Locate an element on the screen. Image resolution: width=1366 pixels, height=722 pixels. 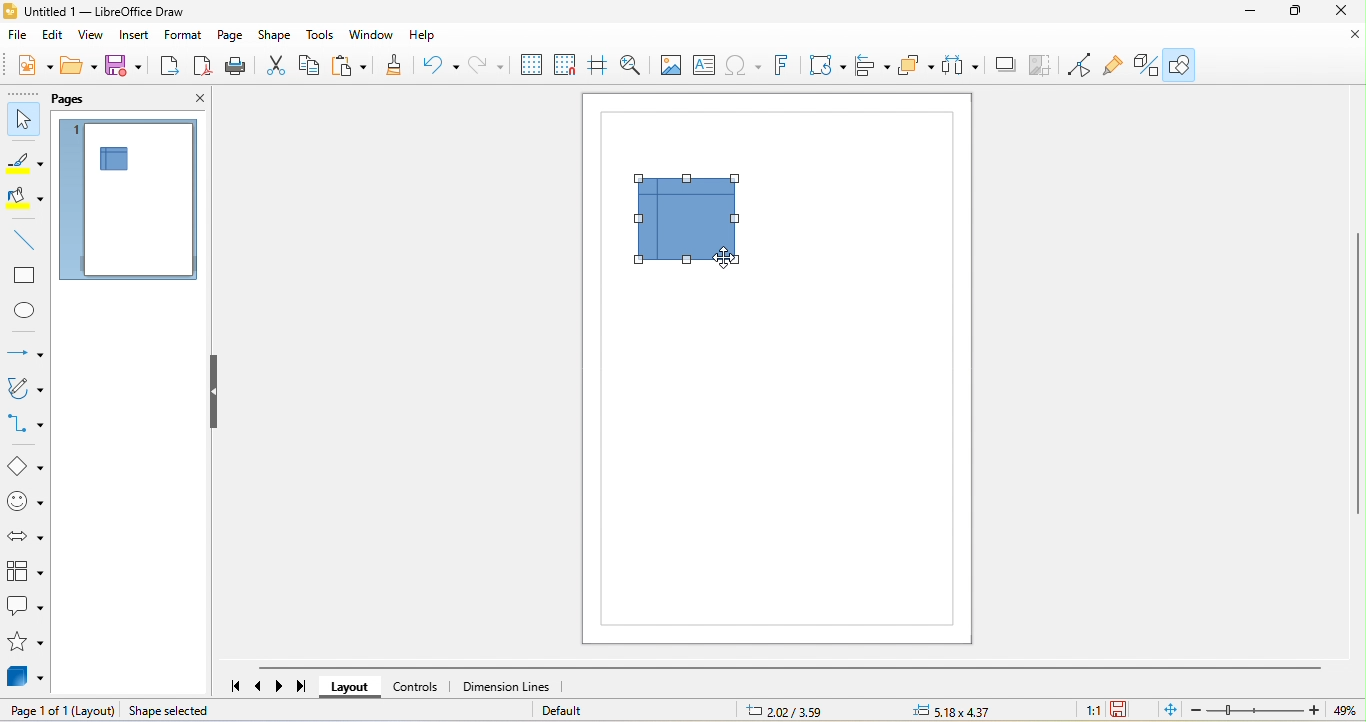
show draw function is located at coordinates (1179, 65).